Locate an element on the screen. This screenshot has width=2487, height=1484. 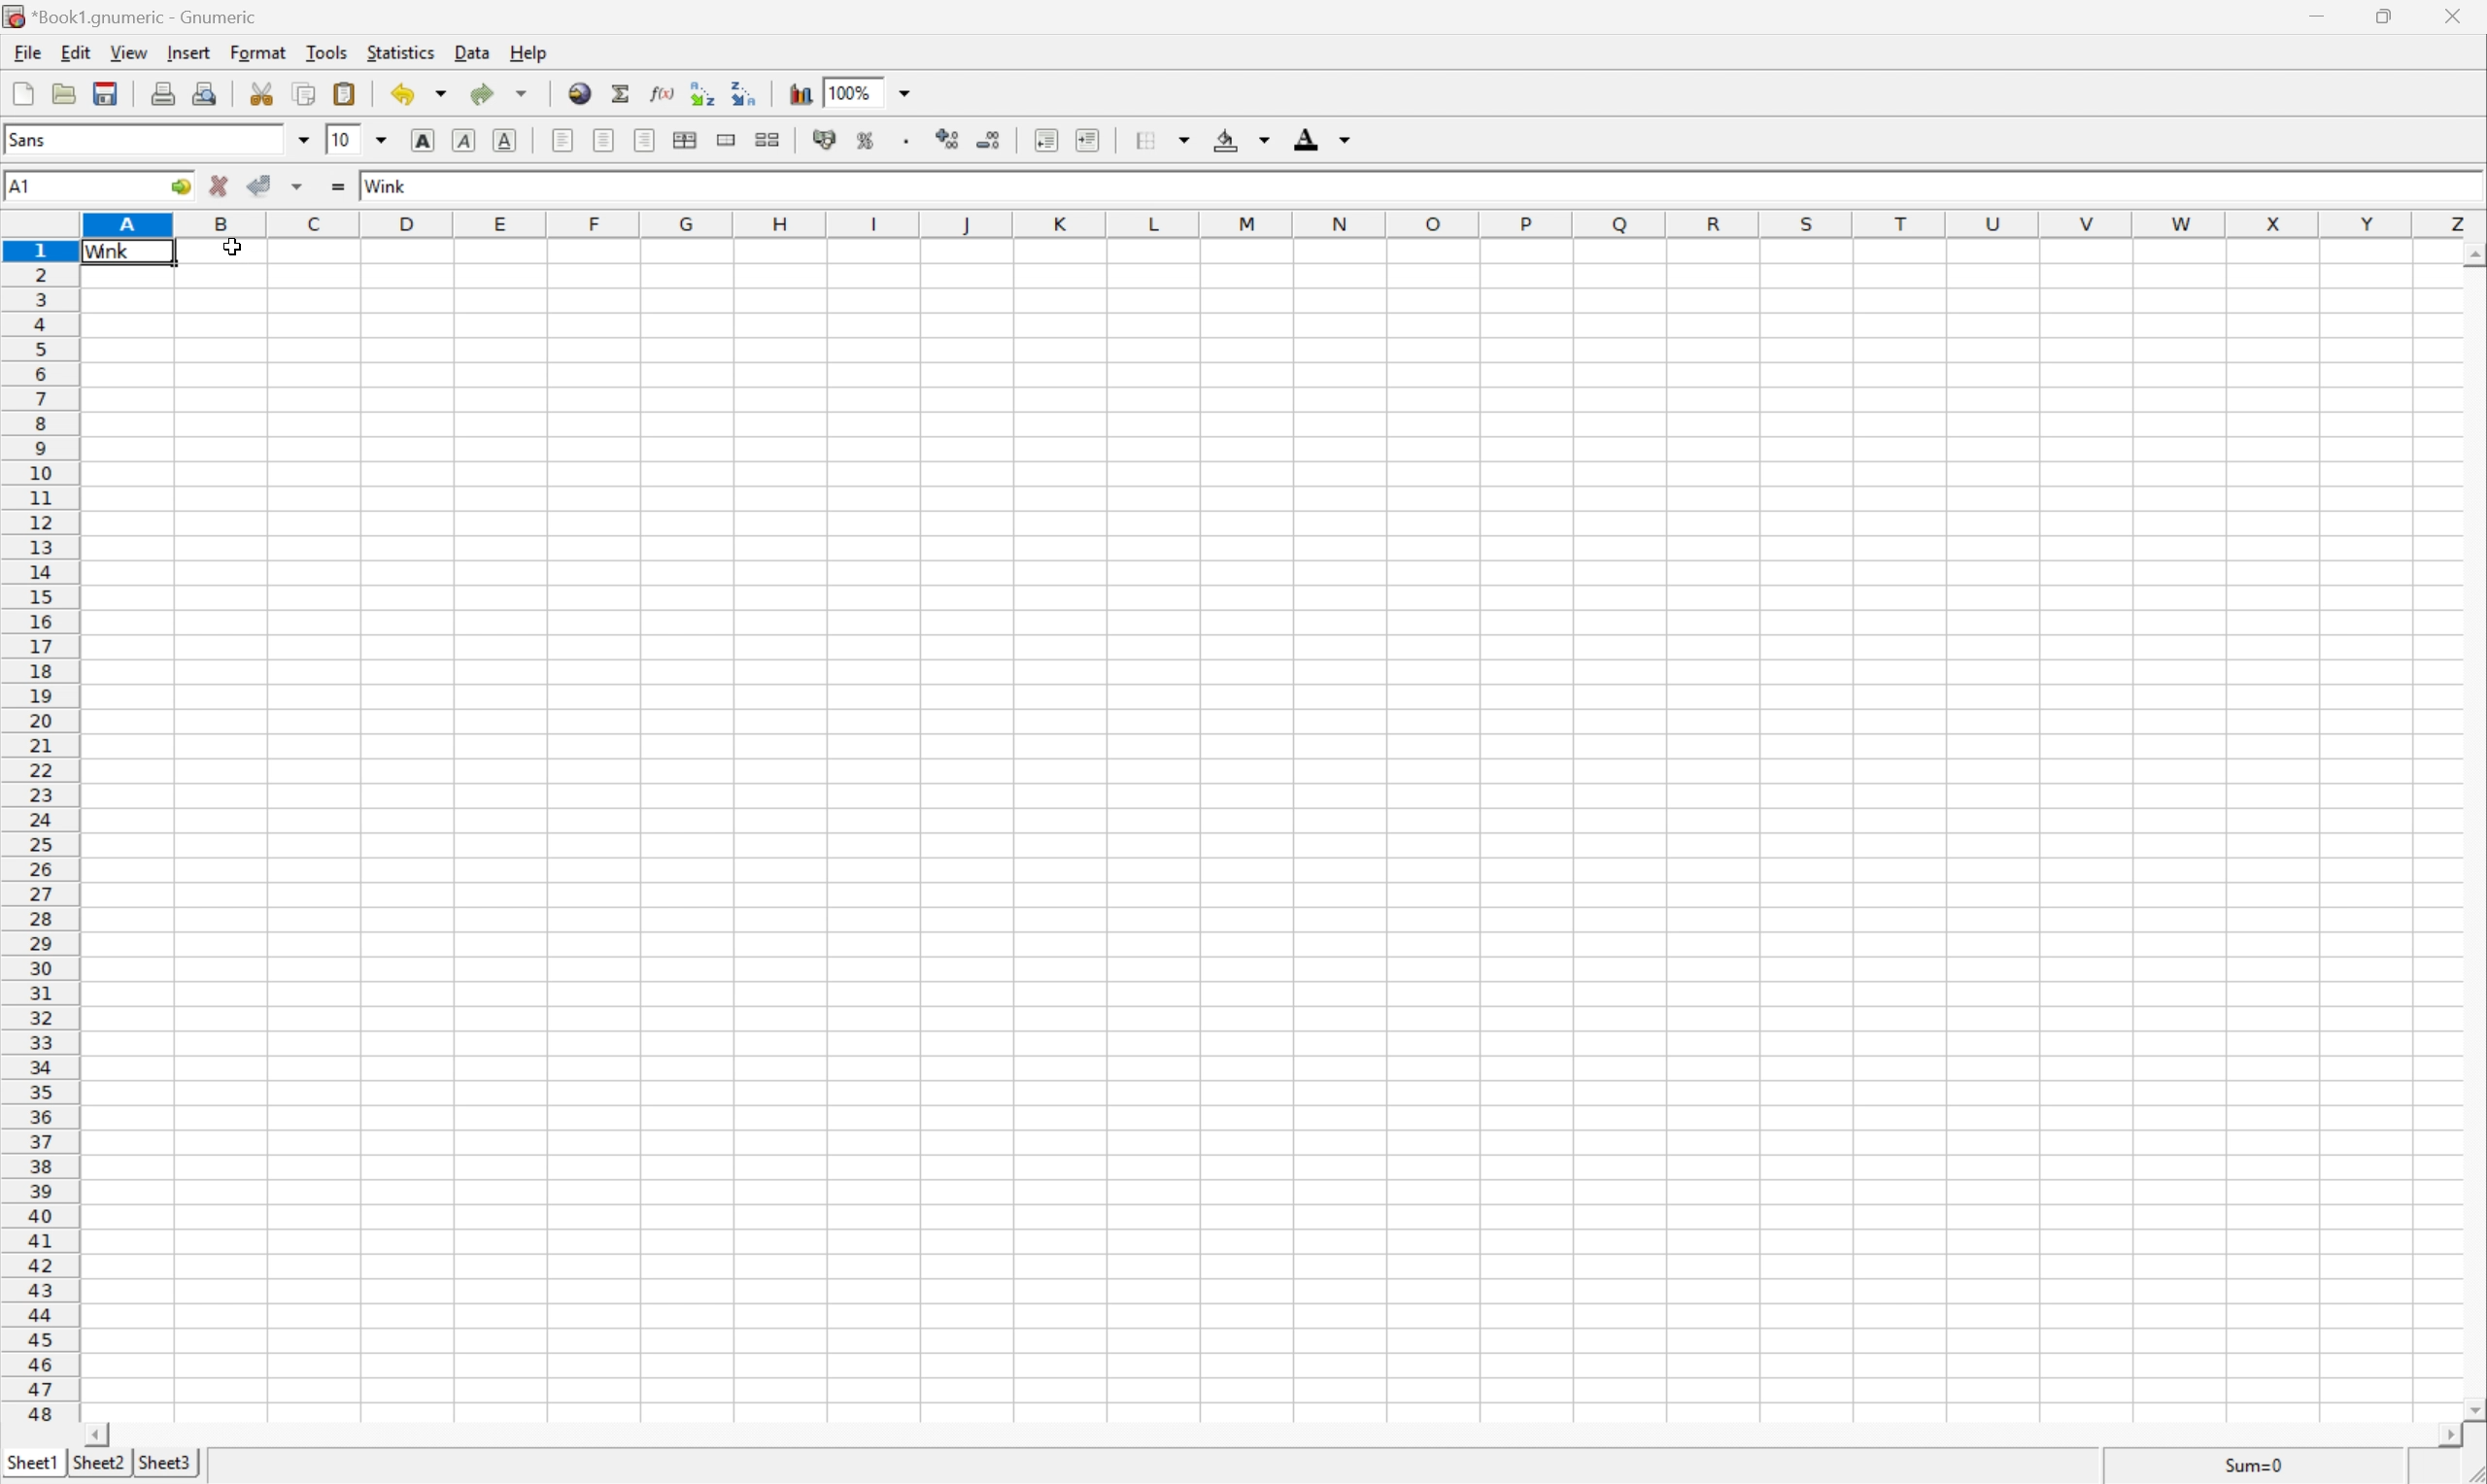
bold is located at coordinates (425, 139).